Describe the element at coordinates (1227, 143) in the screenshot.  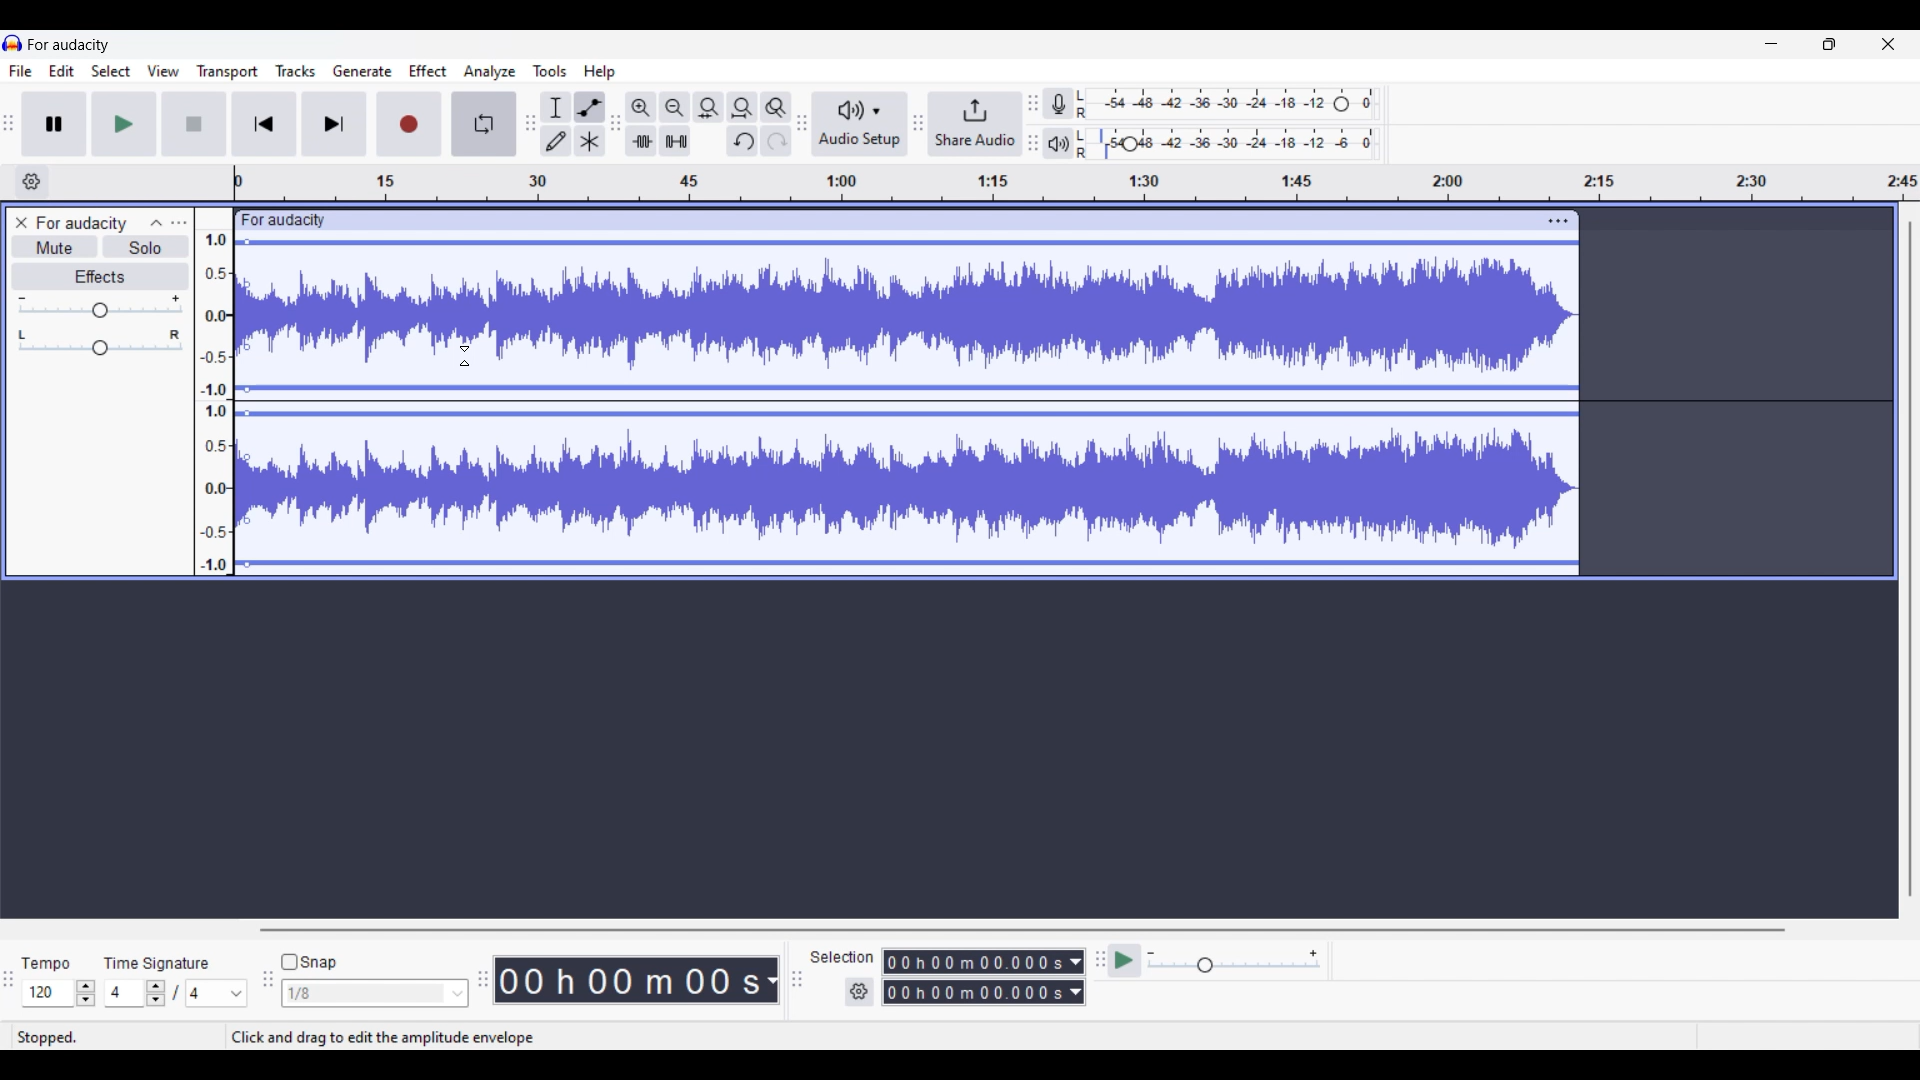
I see `Playback level` at that location.